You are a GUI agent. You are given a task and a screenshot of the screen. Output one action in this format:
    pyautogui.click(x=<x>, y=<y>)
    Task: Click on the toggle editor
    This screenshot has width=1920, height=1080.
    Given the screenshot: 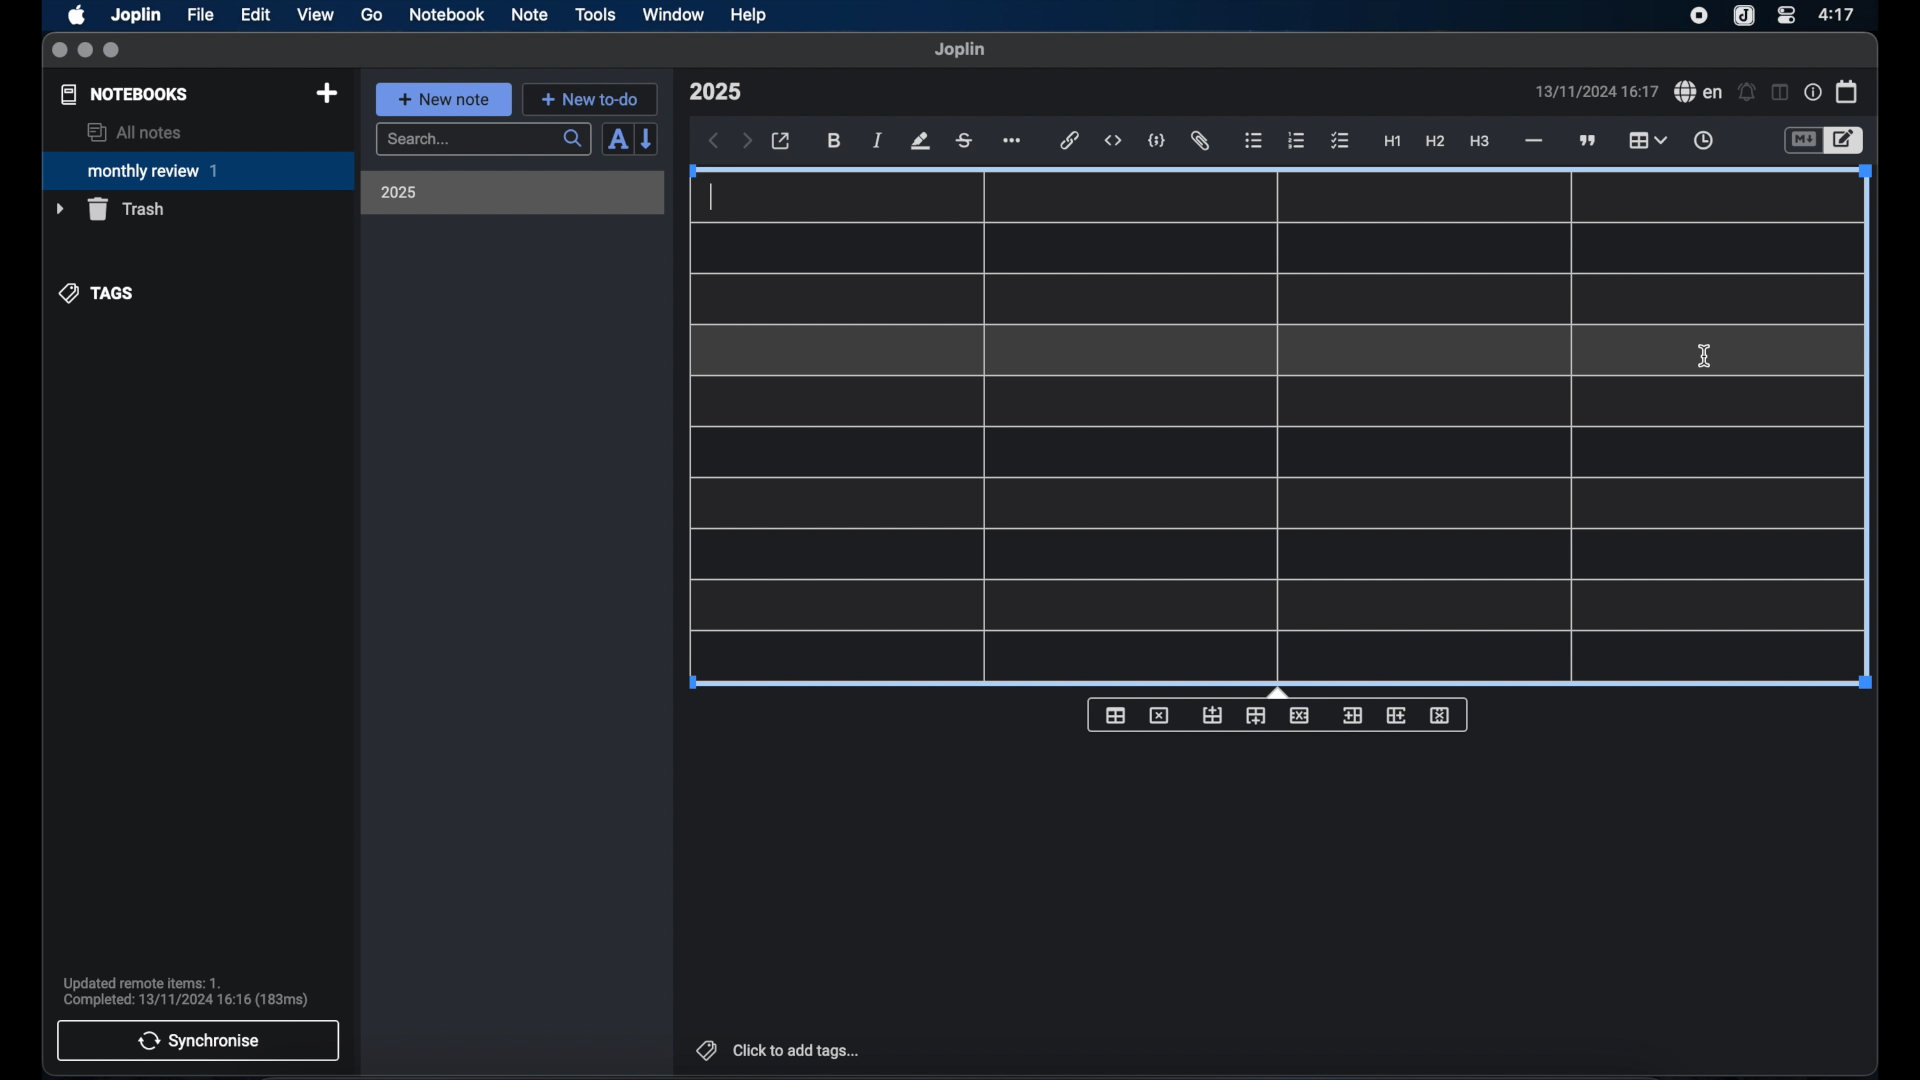 What is the action you would take?
    pyautogui.click(x=1802, y=141)
    